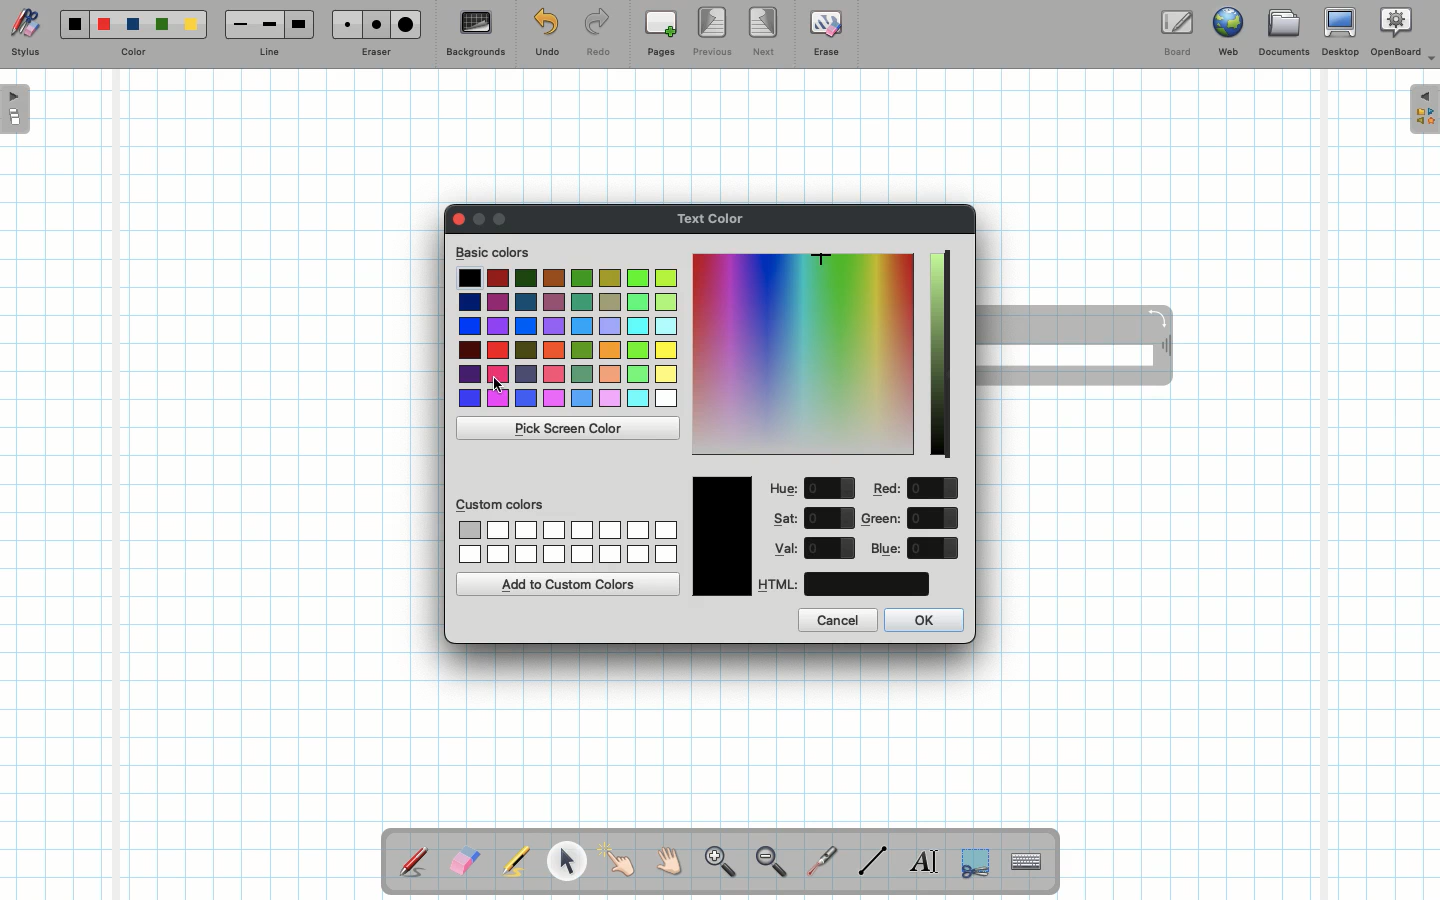 The height and width of the screenshot is (900, 1440). Describe the element at coordinates (1343, 32) in the screenshot. I see `Desktop` at that location.